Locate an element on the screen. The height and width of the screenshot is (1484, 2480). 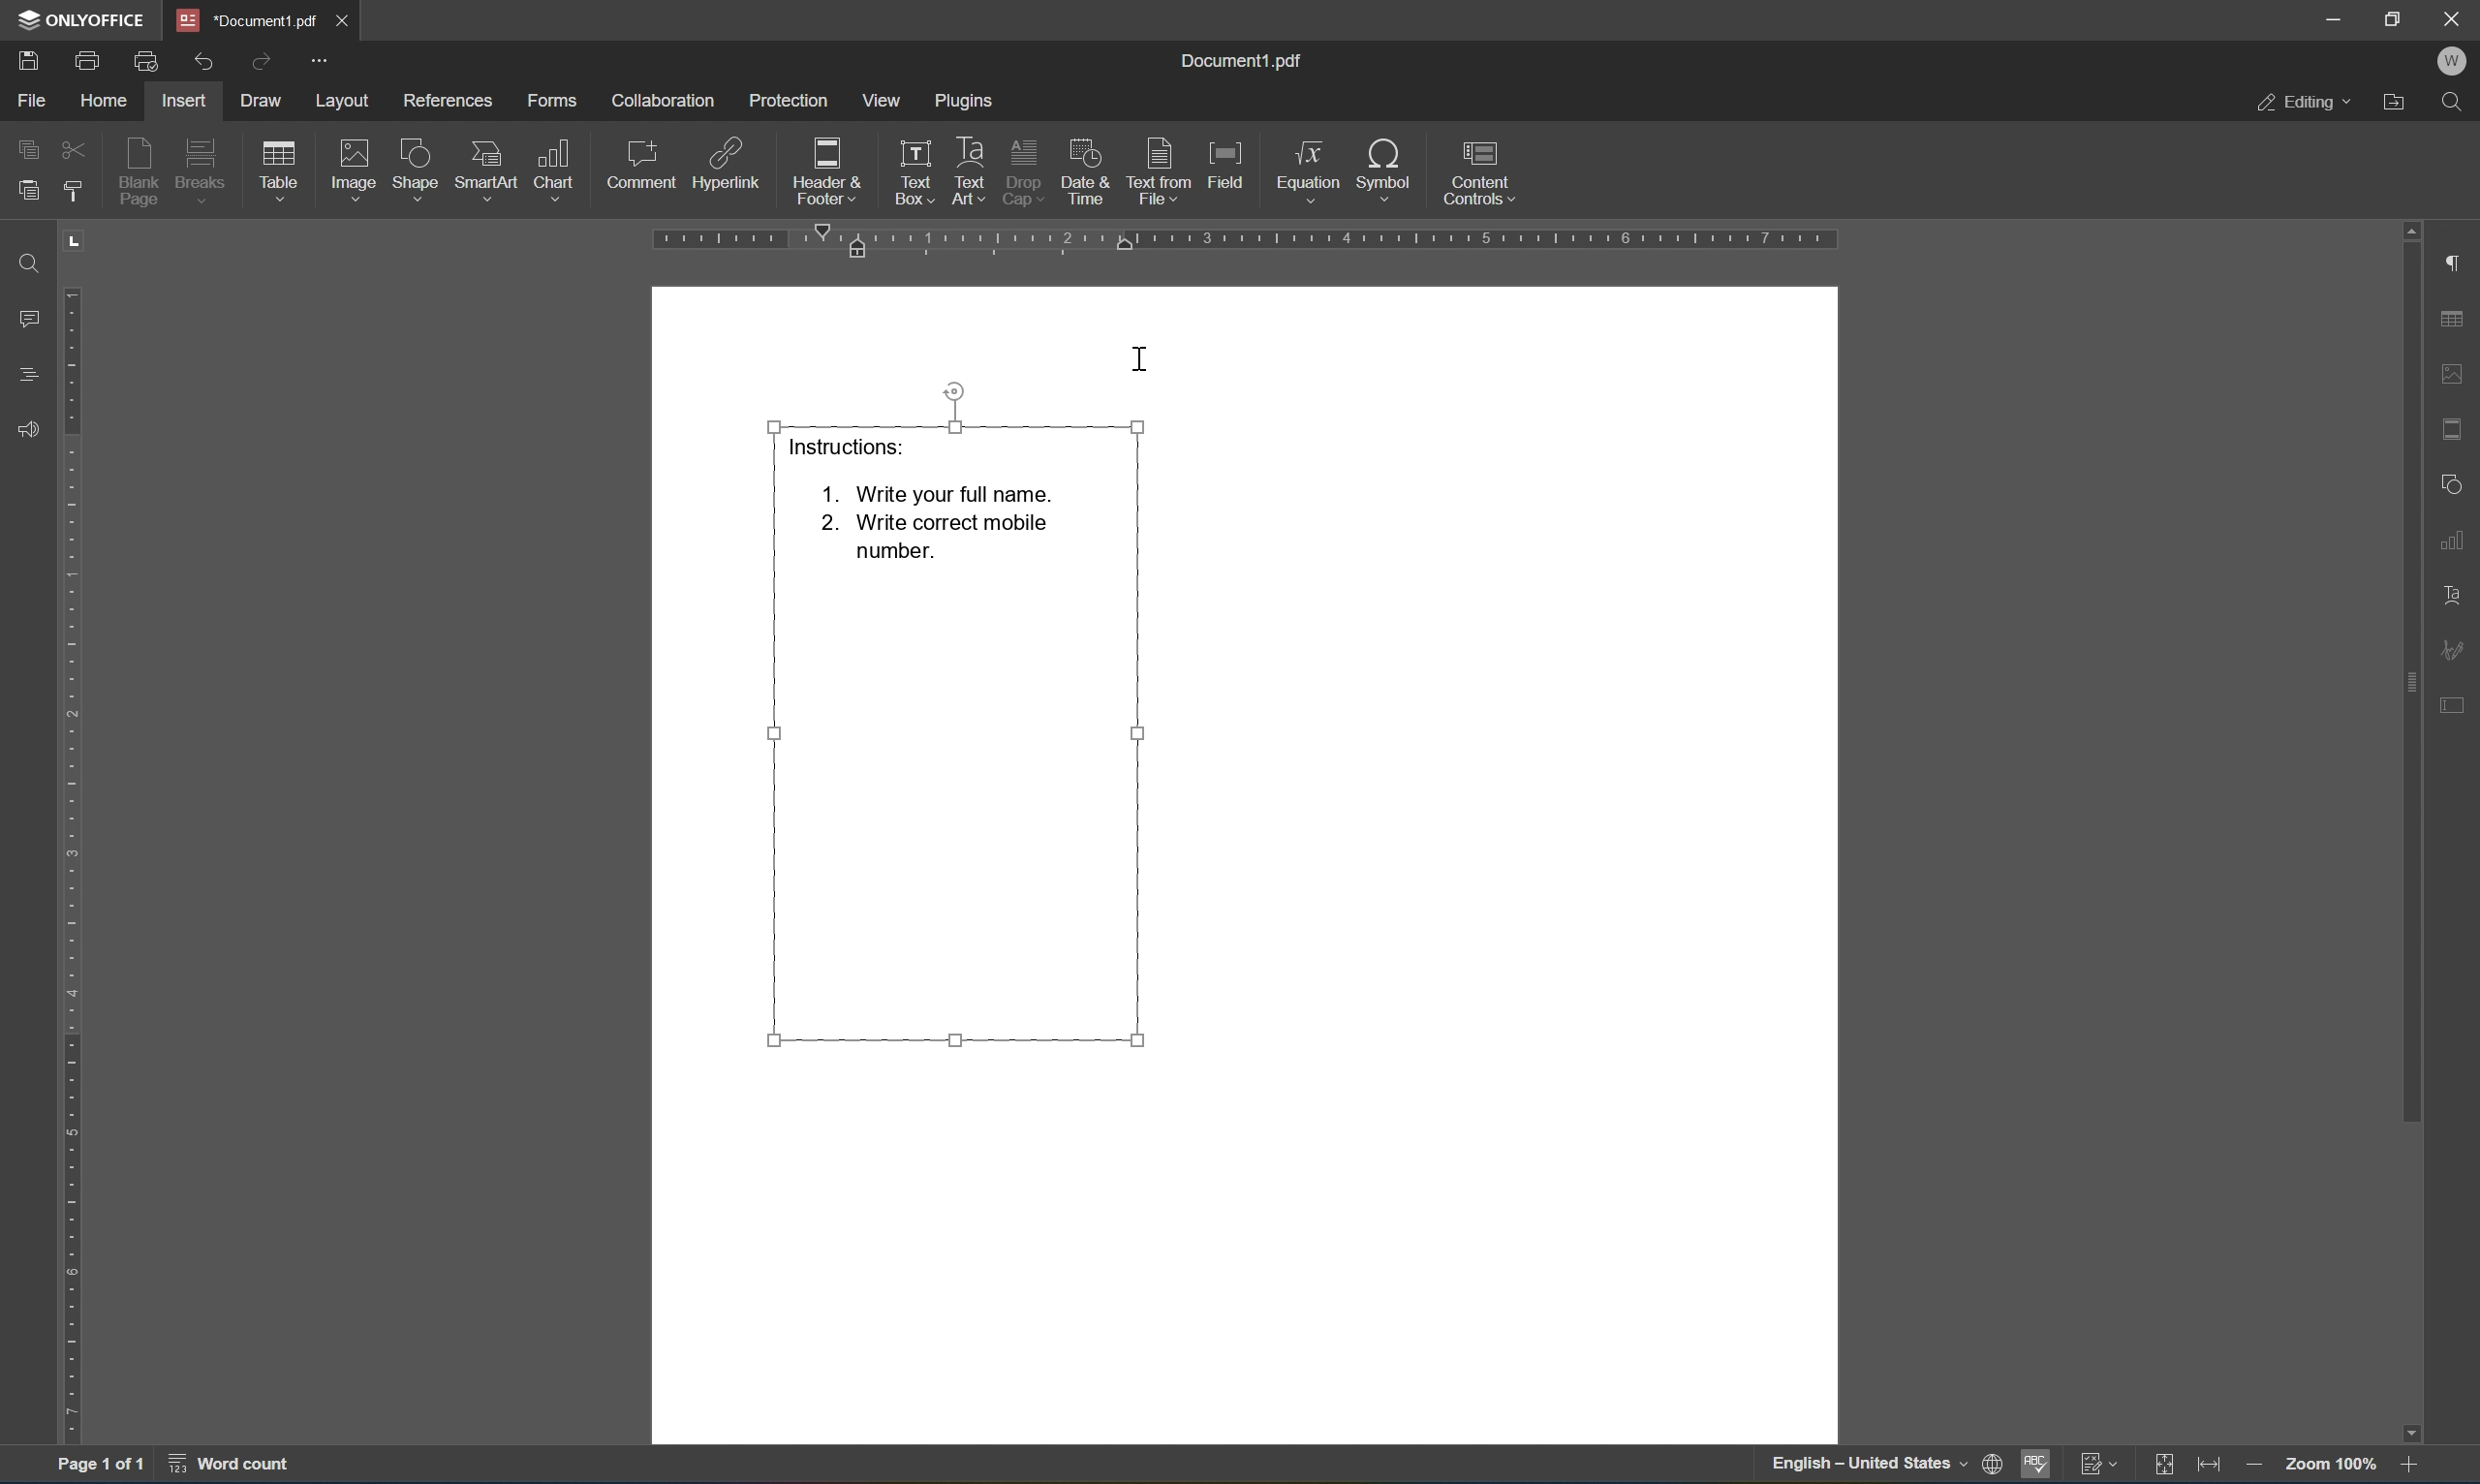
Open file location is located at coordinates (2396, 102).